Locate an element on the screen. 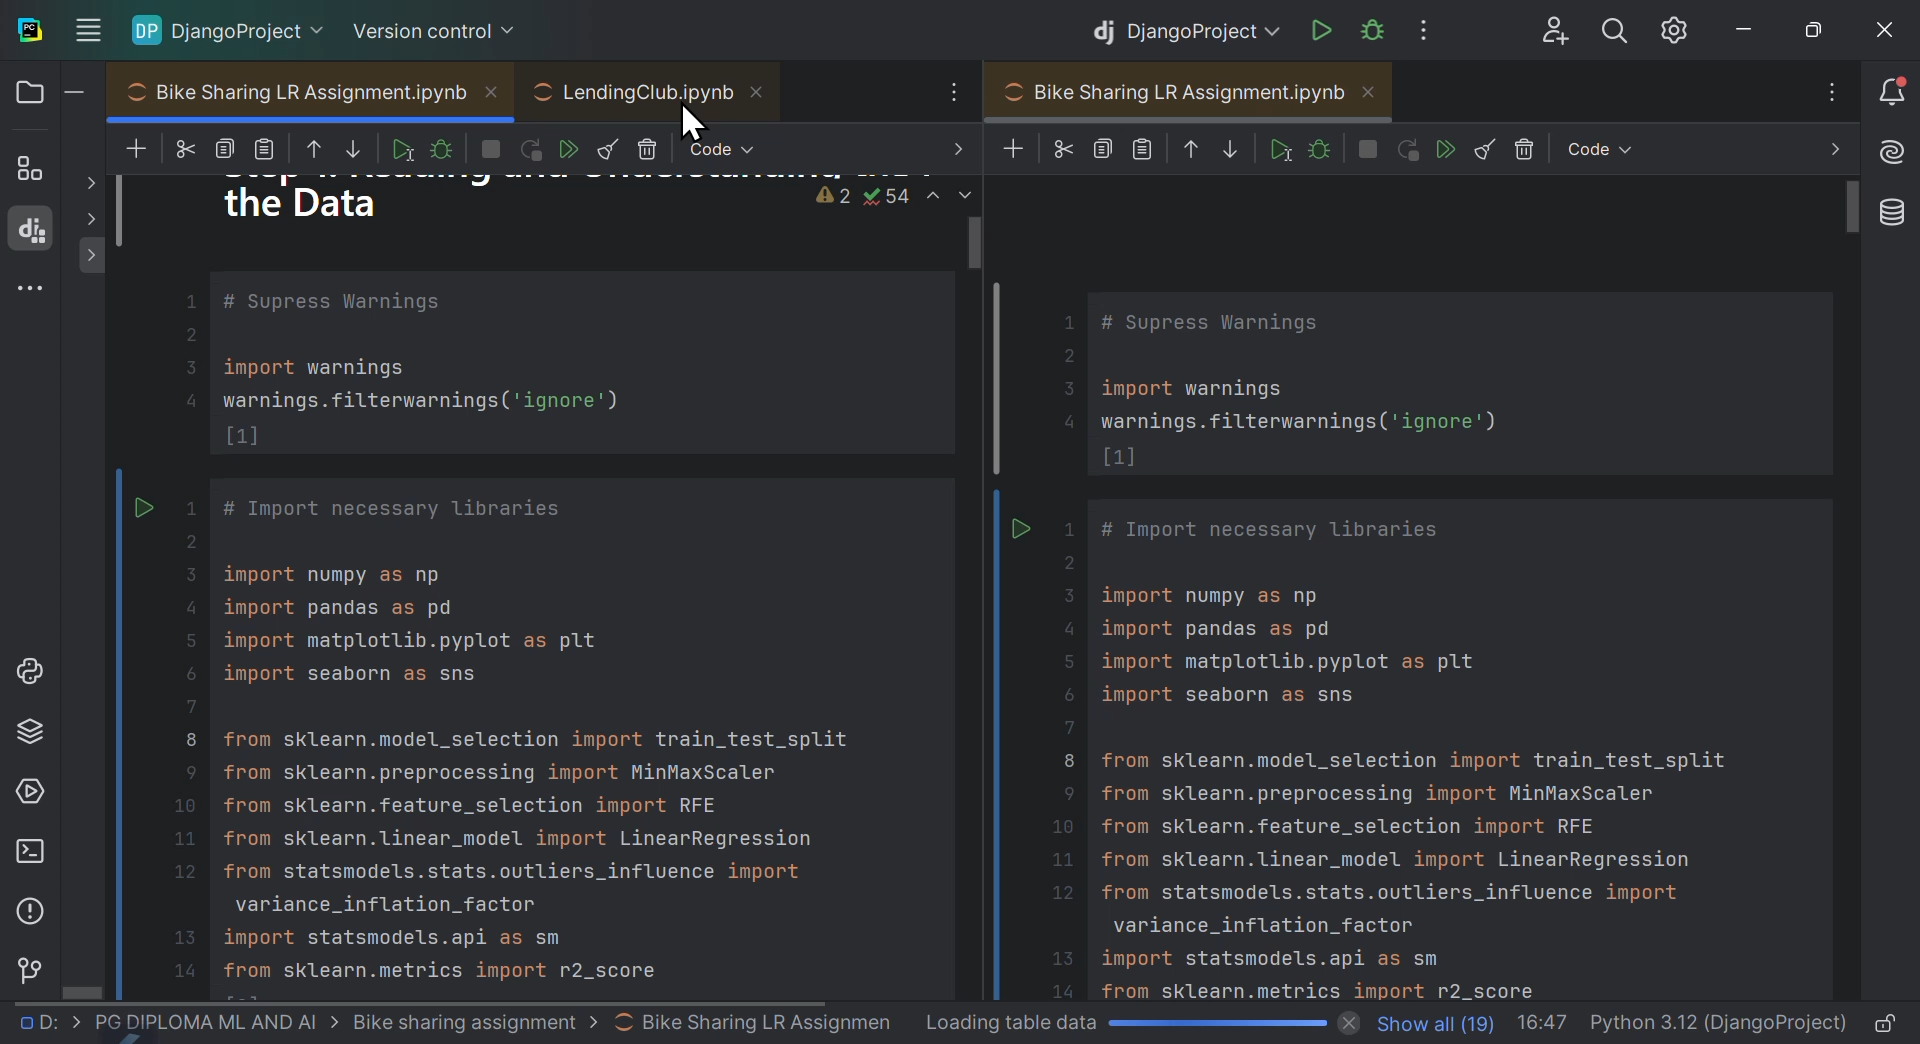  Cursor is located at coordinates (695, 125).